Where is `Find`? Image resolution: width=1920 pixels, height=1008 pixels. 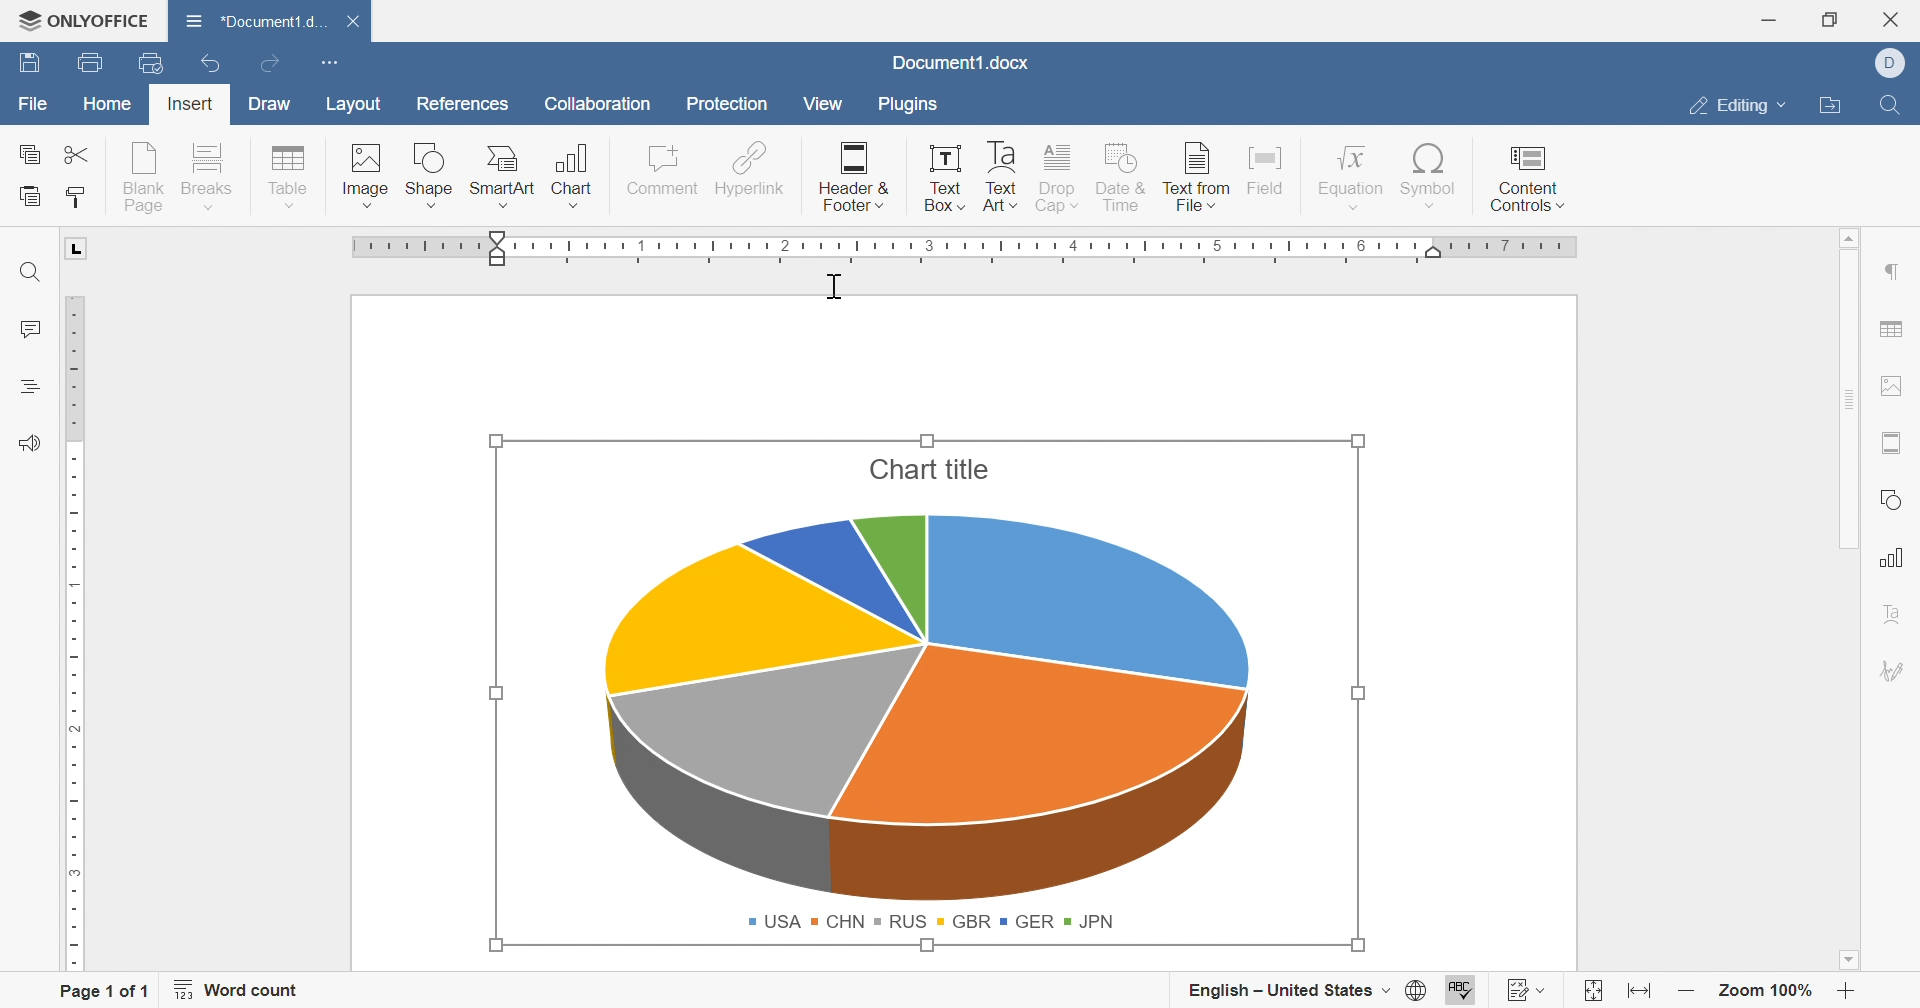 Find is located at coordinates (30, 272).